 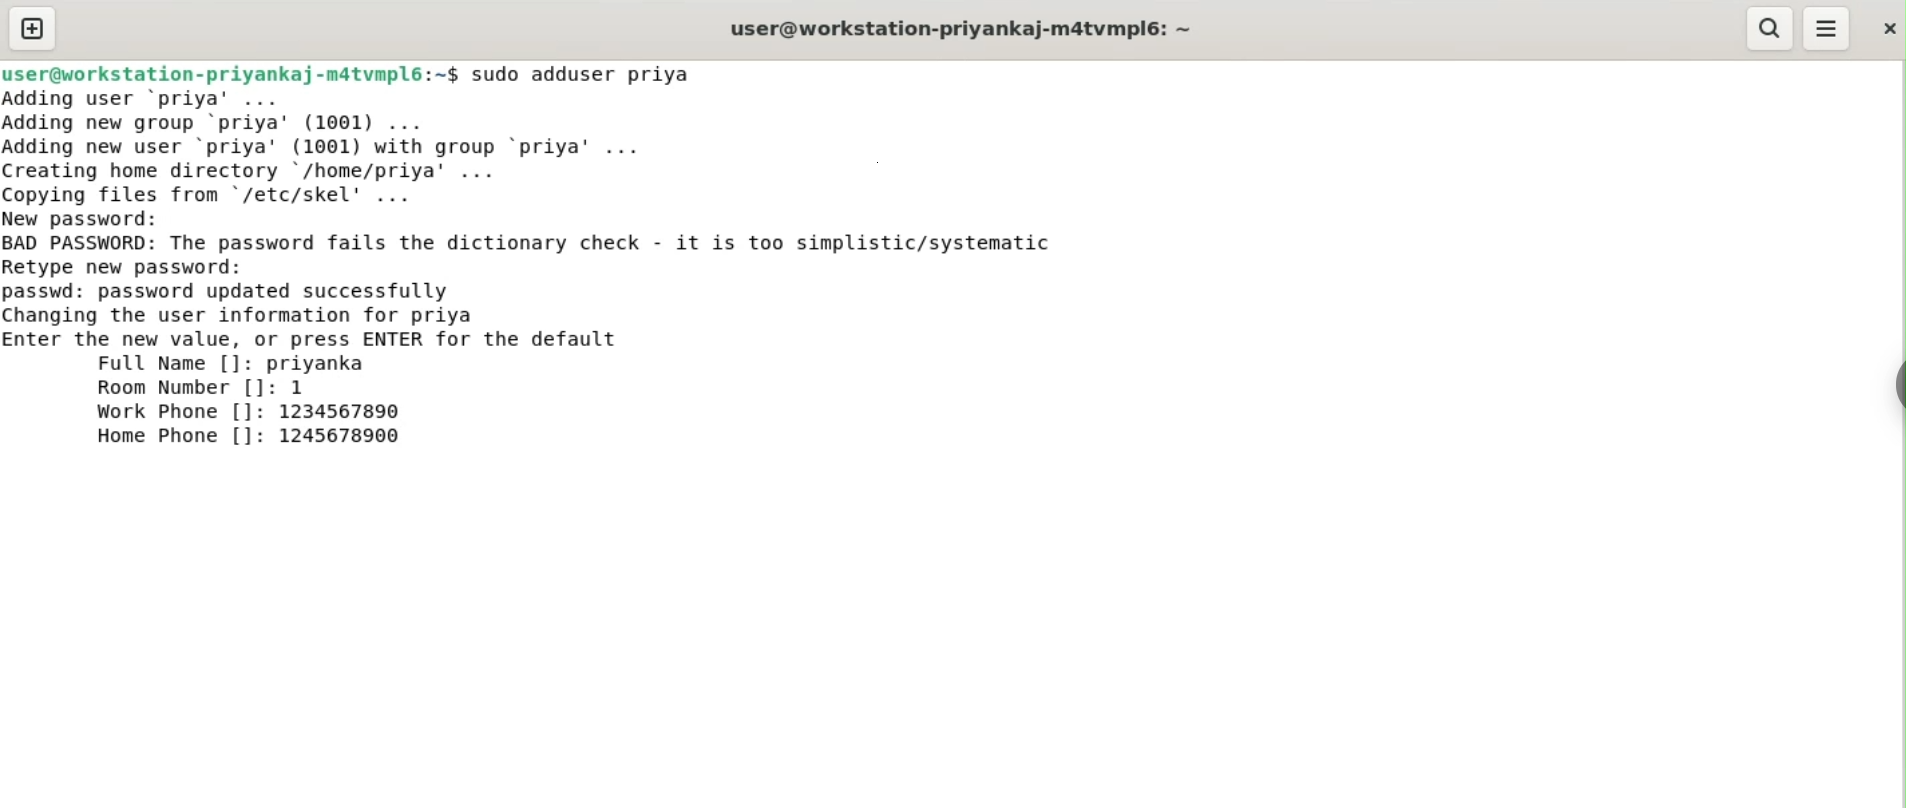 I want to click on new tab, so click(x=32, y=28).